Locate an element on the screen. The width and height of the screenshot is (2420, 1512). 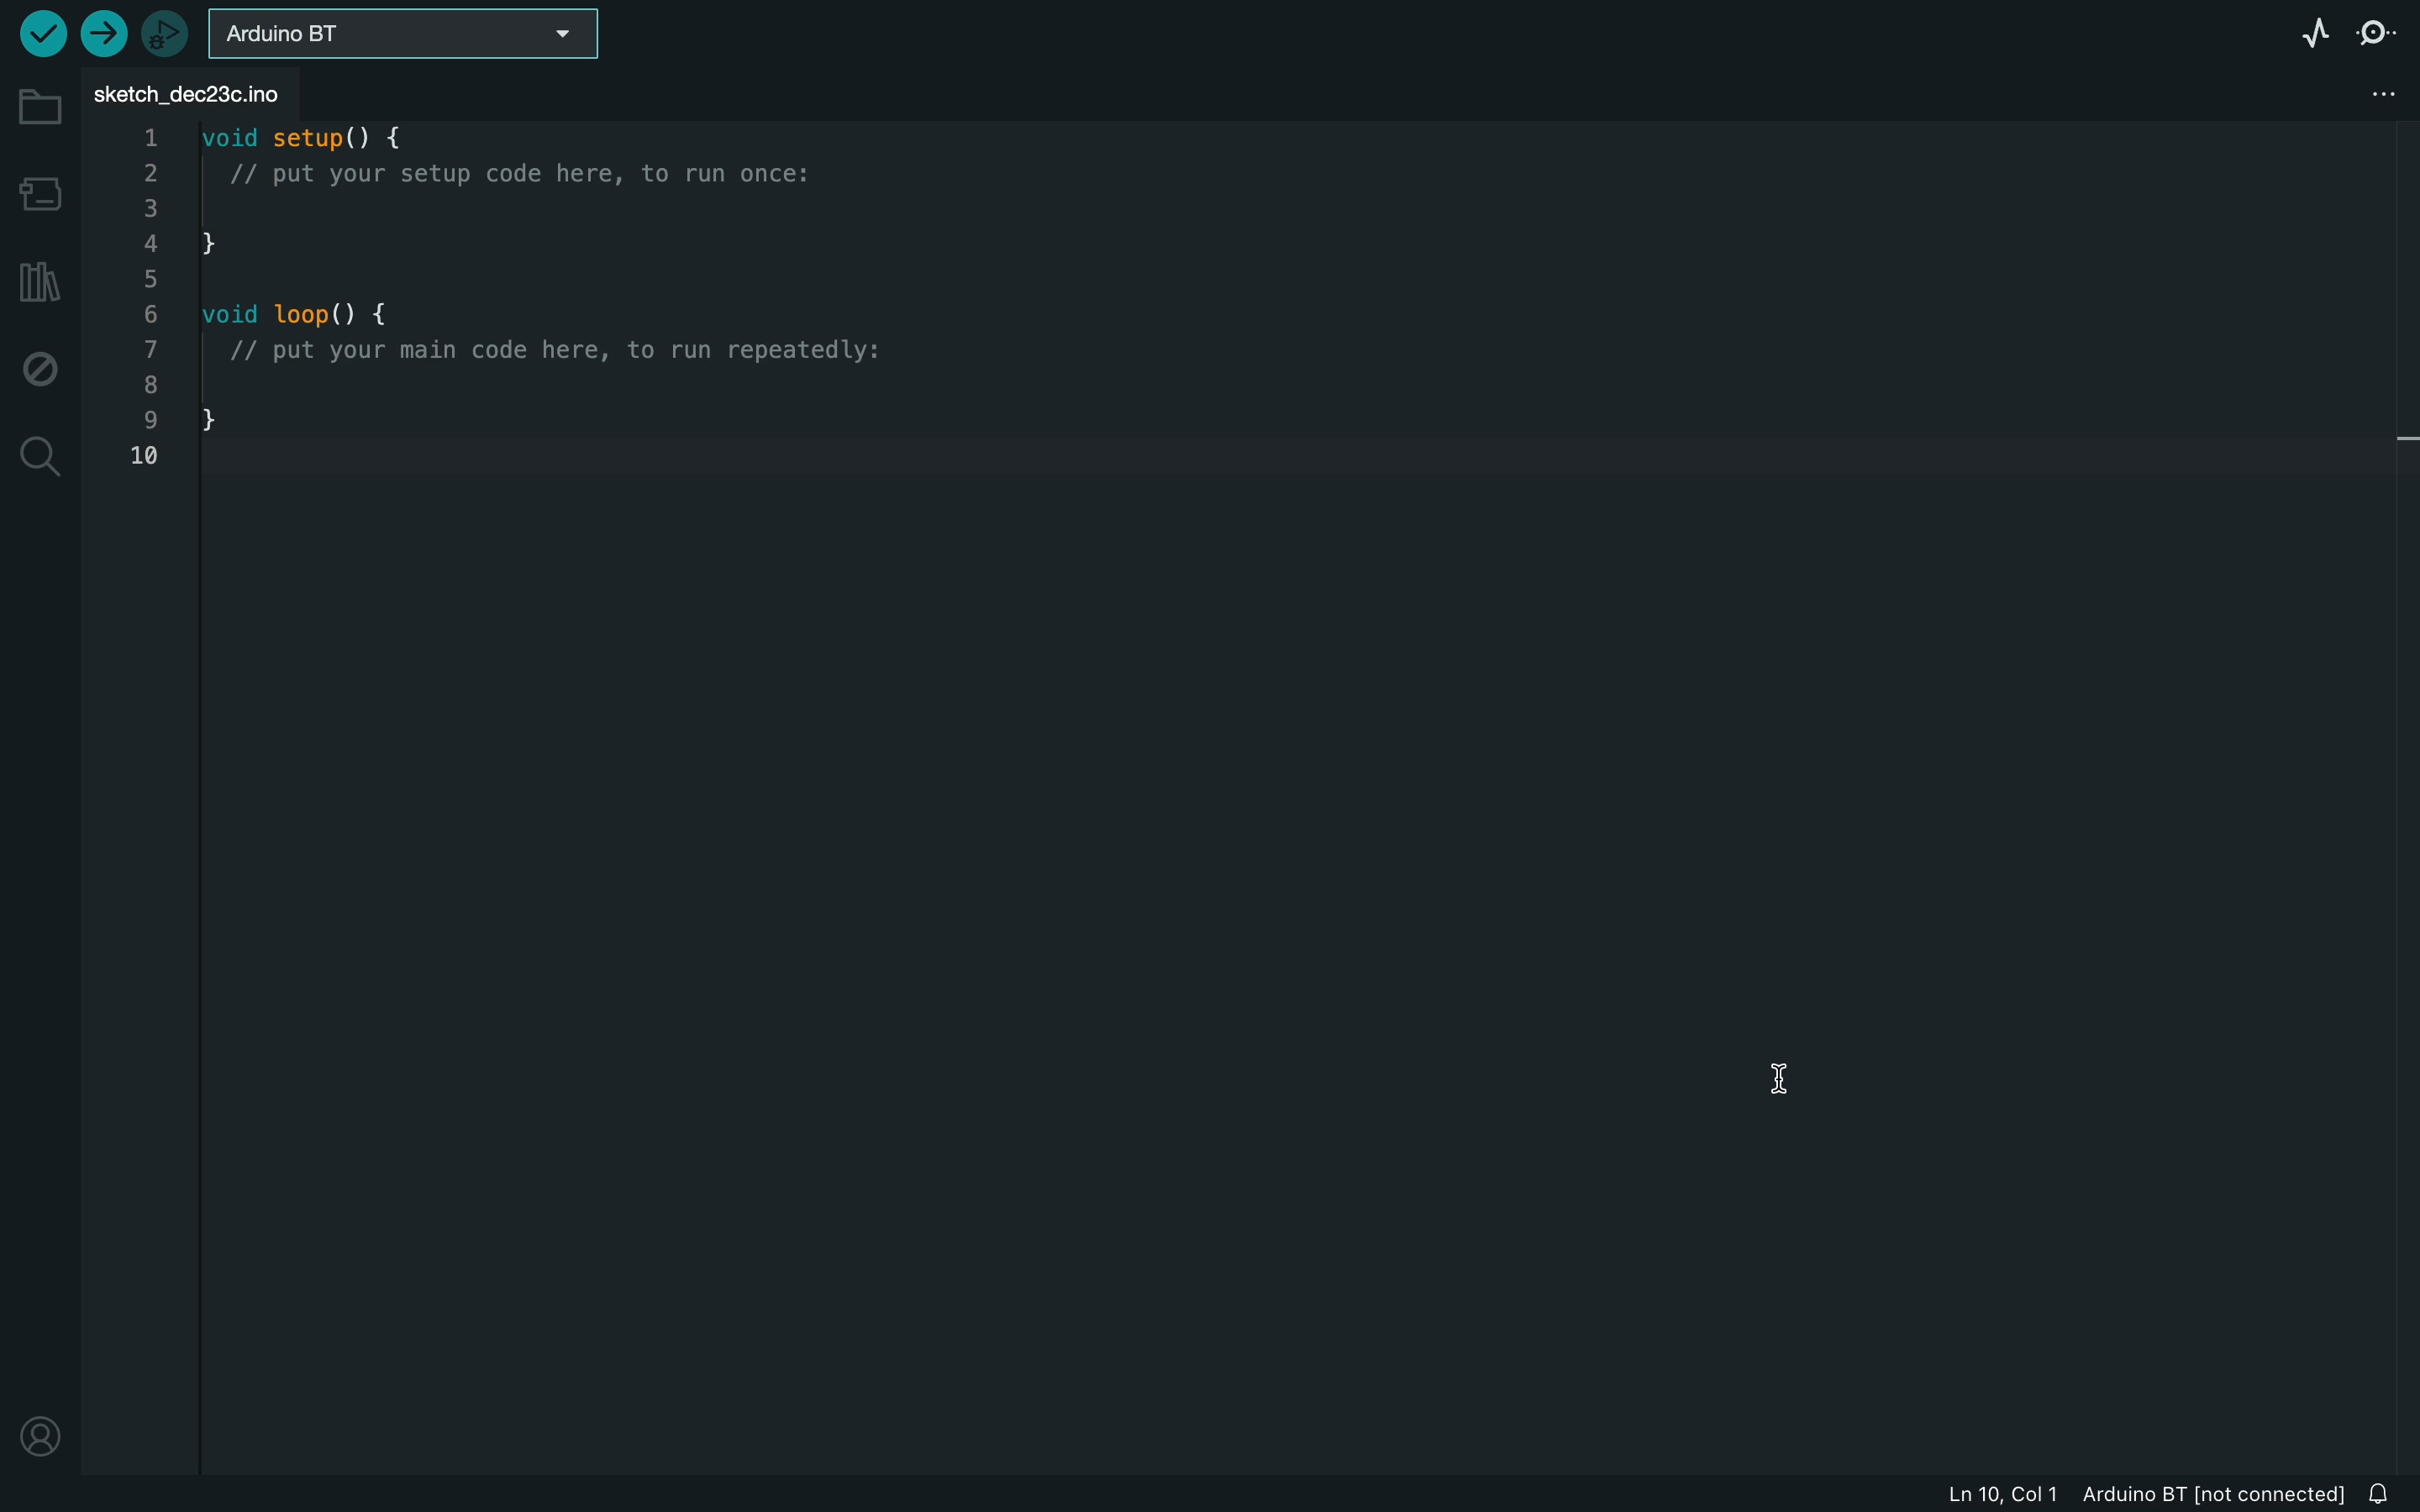
serial plotter is located at coordinates (2306, 32).